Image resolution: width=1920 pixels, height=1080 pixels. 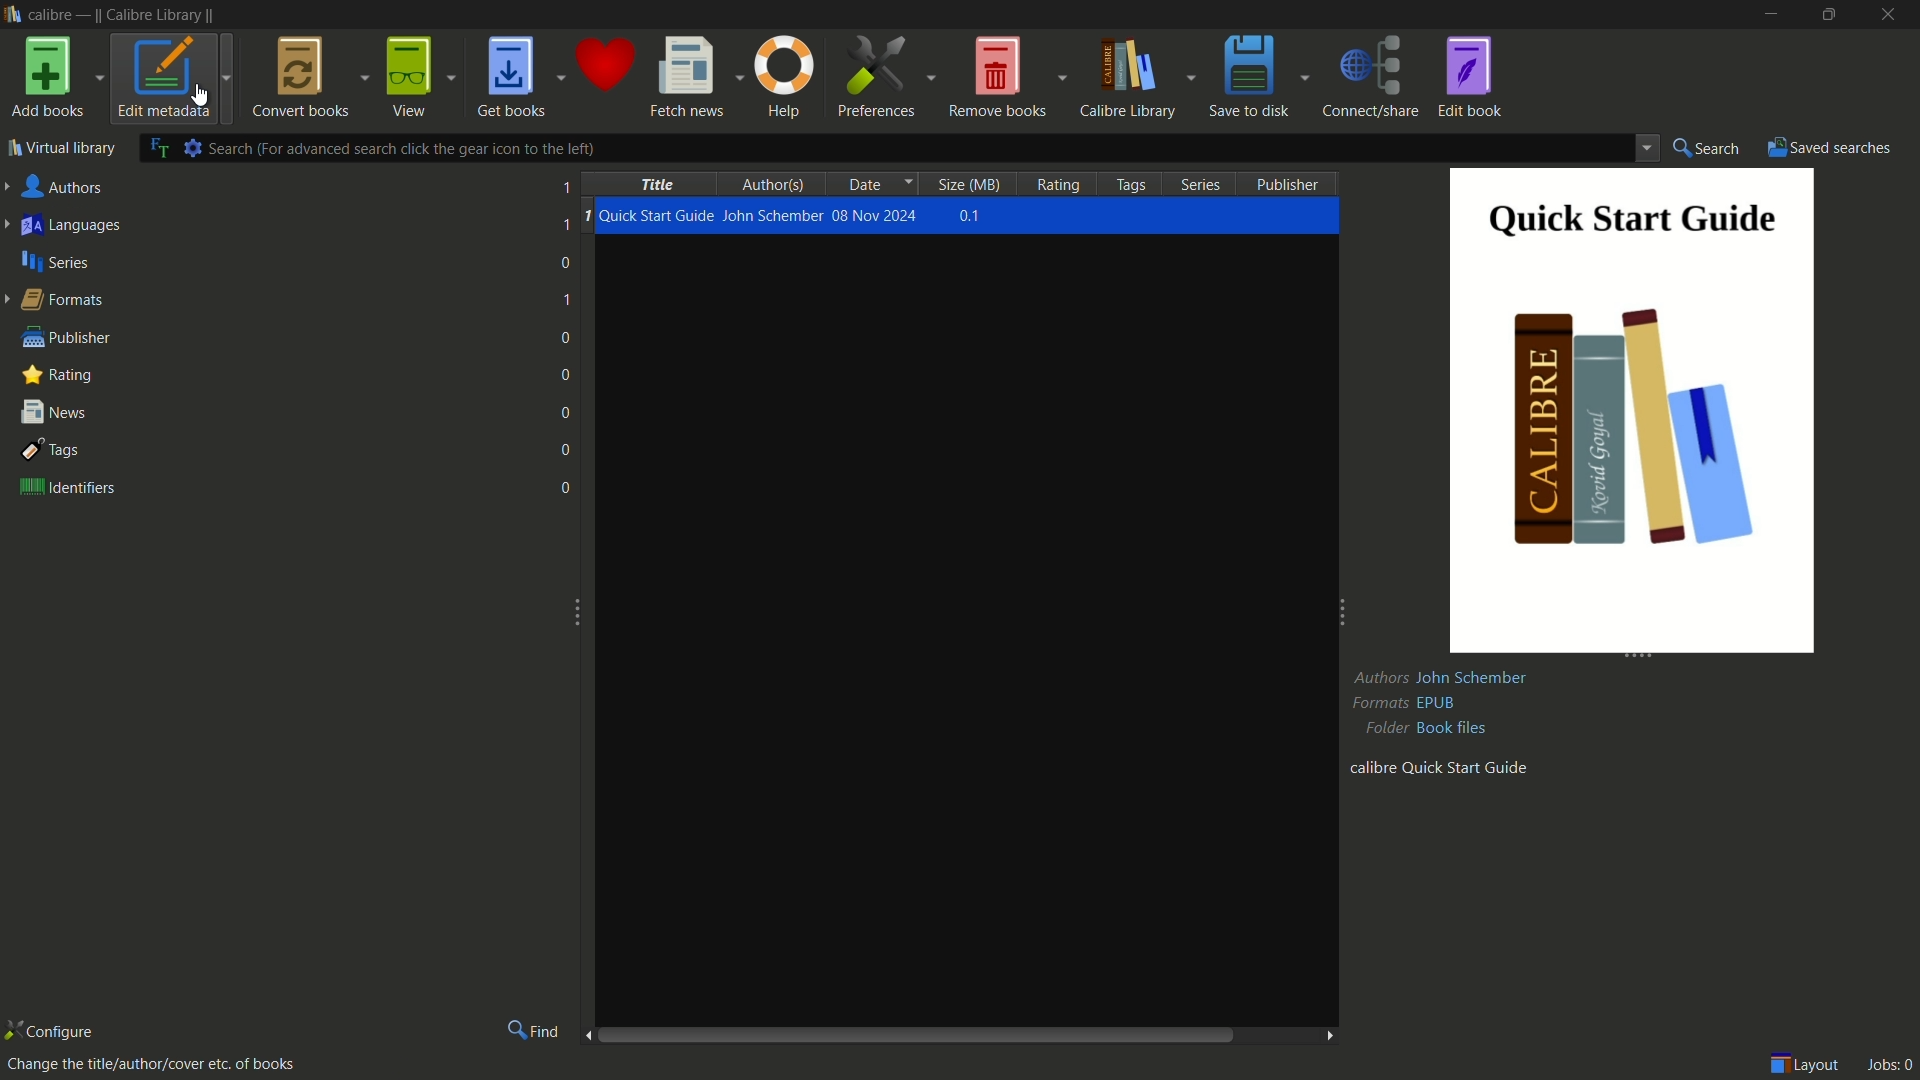 I want to click on formats, so click(x=65, y=300).